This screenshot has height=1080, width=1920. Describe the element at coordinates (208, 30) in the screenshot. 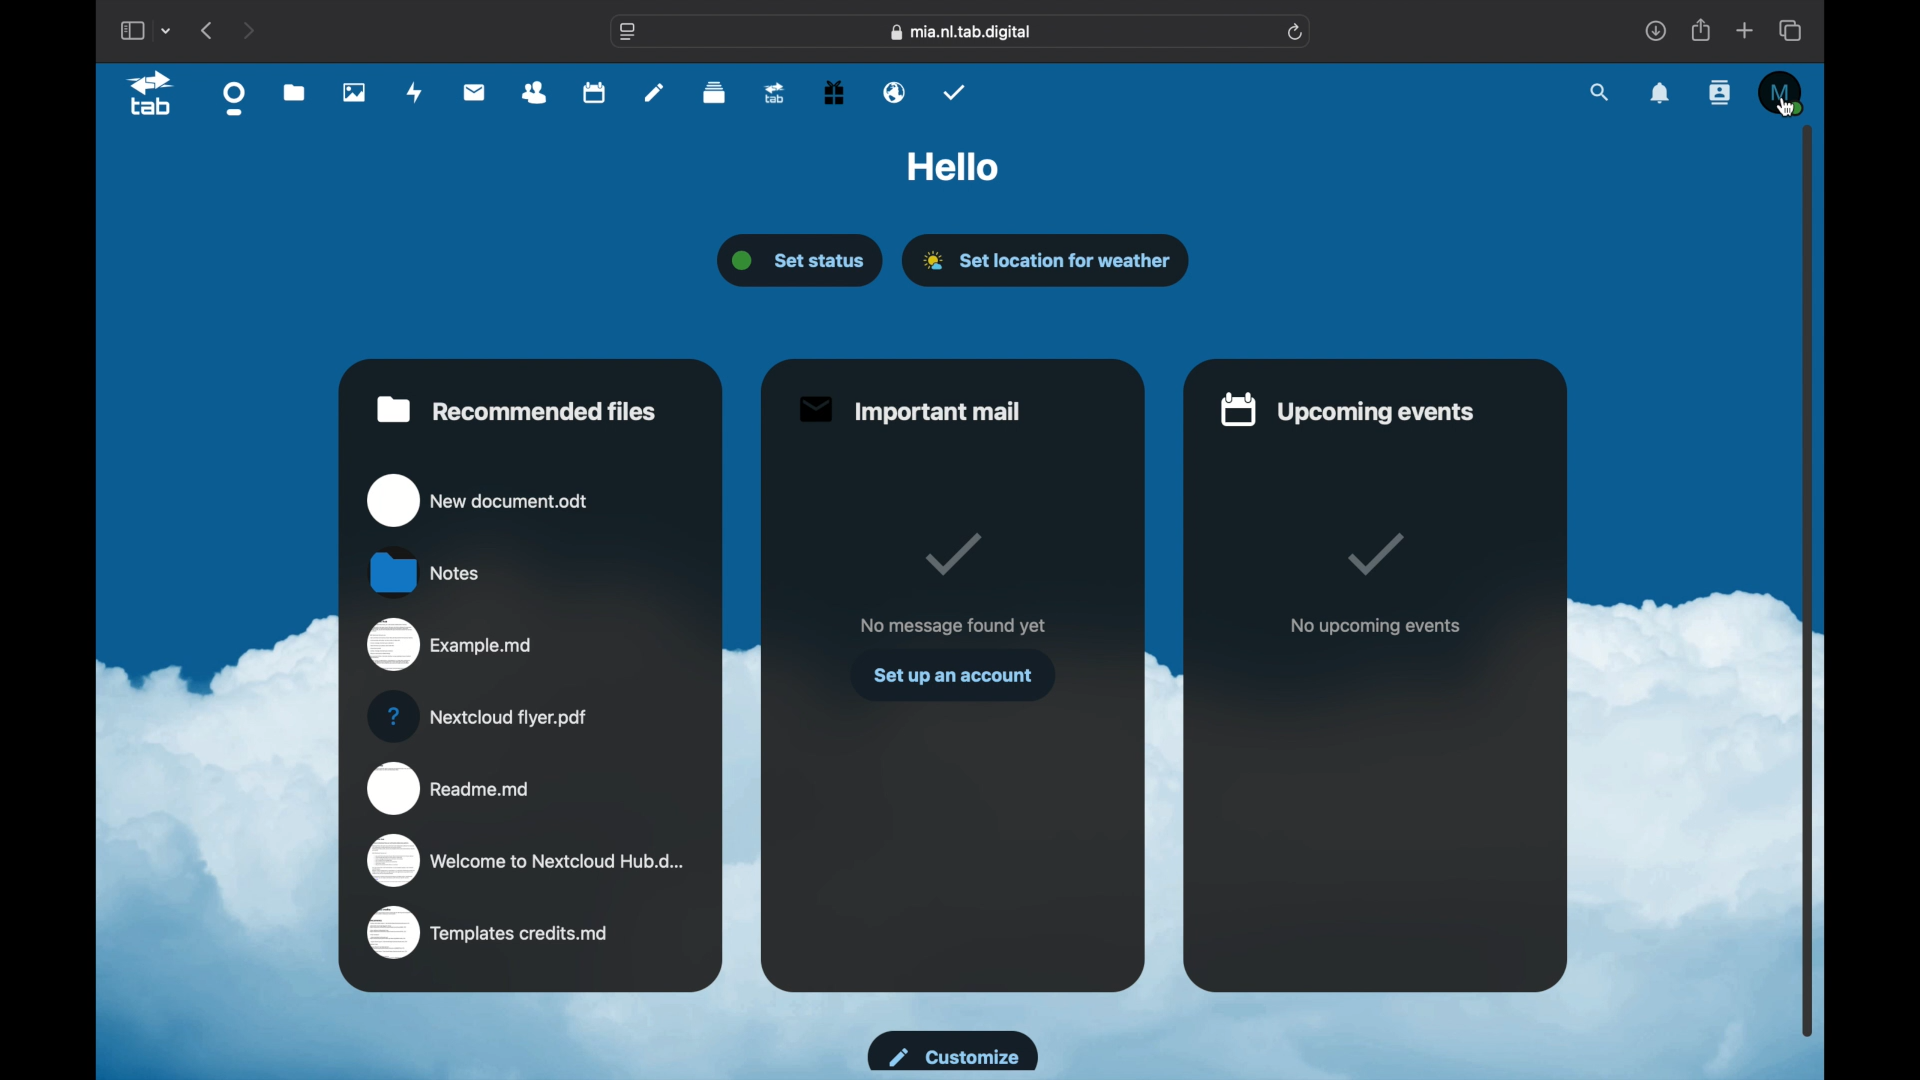

I see `previous` at that location.